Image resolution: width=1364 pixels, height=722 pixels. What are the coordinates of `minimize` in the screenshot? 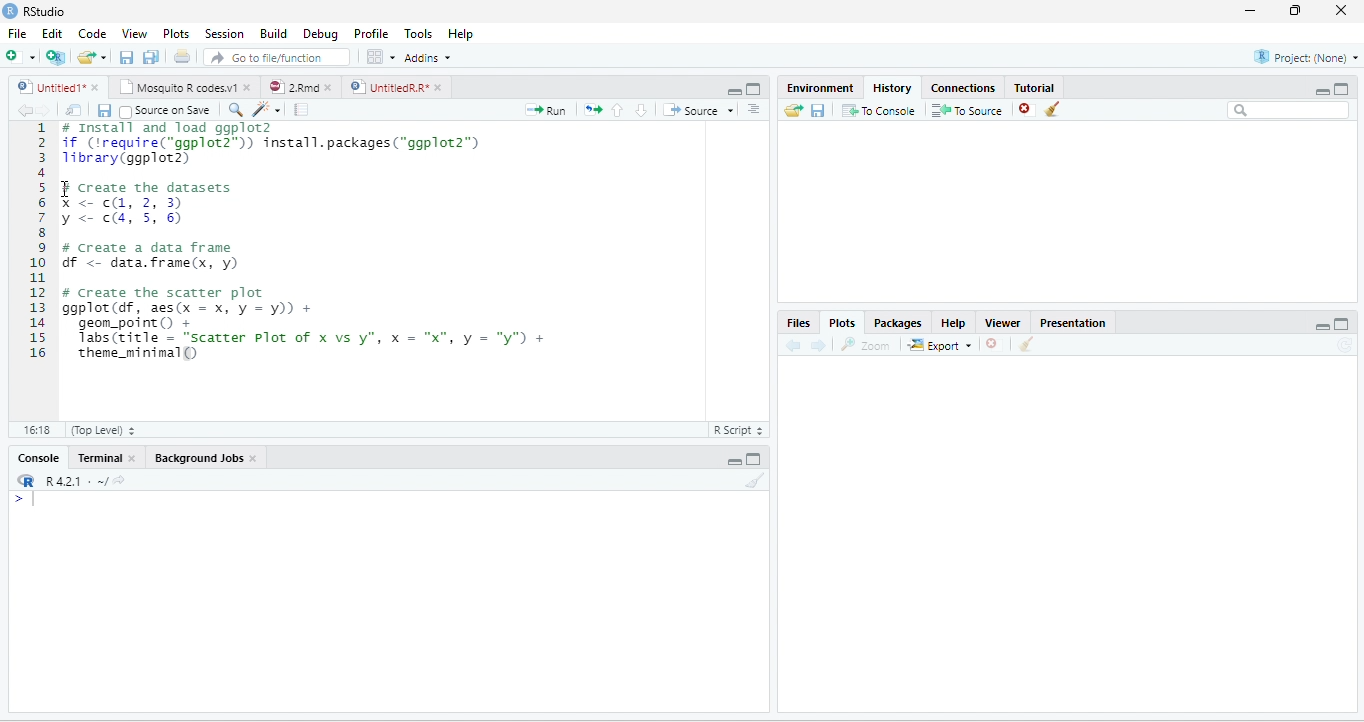 It's located at (1251, 11).